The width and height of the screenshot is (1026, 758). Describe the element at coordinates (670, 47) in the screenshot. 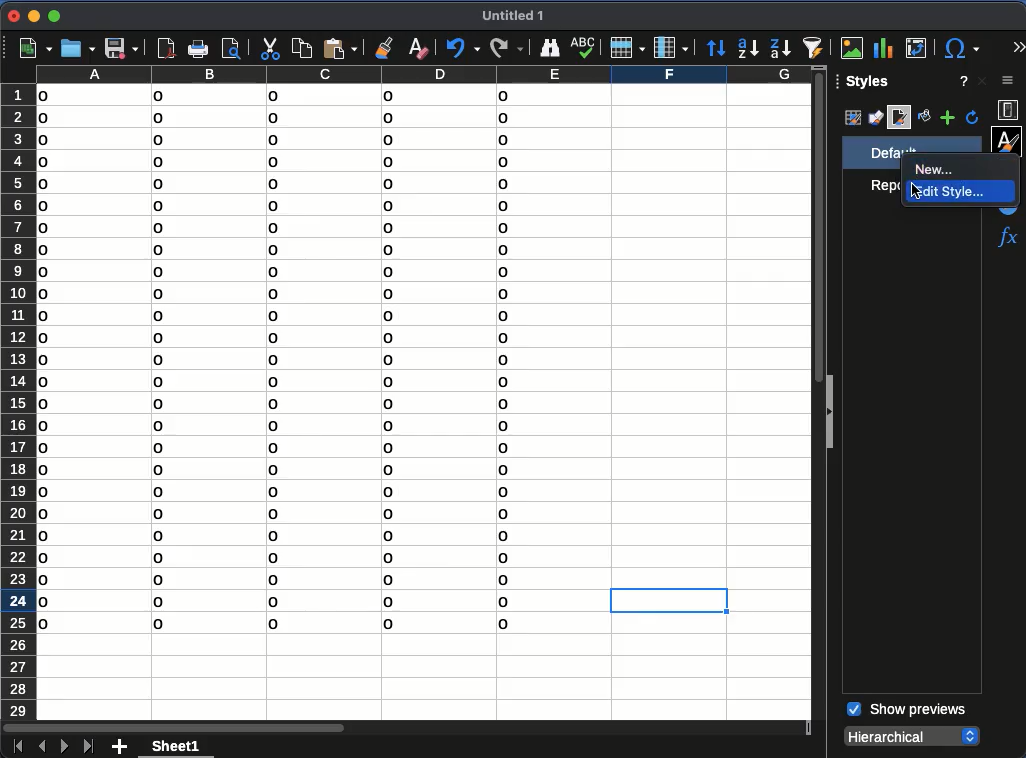

I see `column` at that location.